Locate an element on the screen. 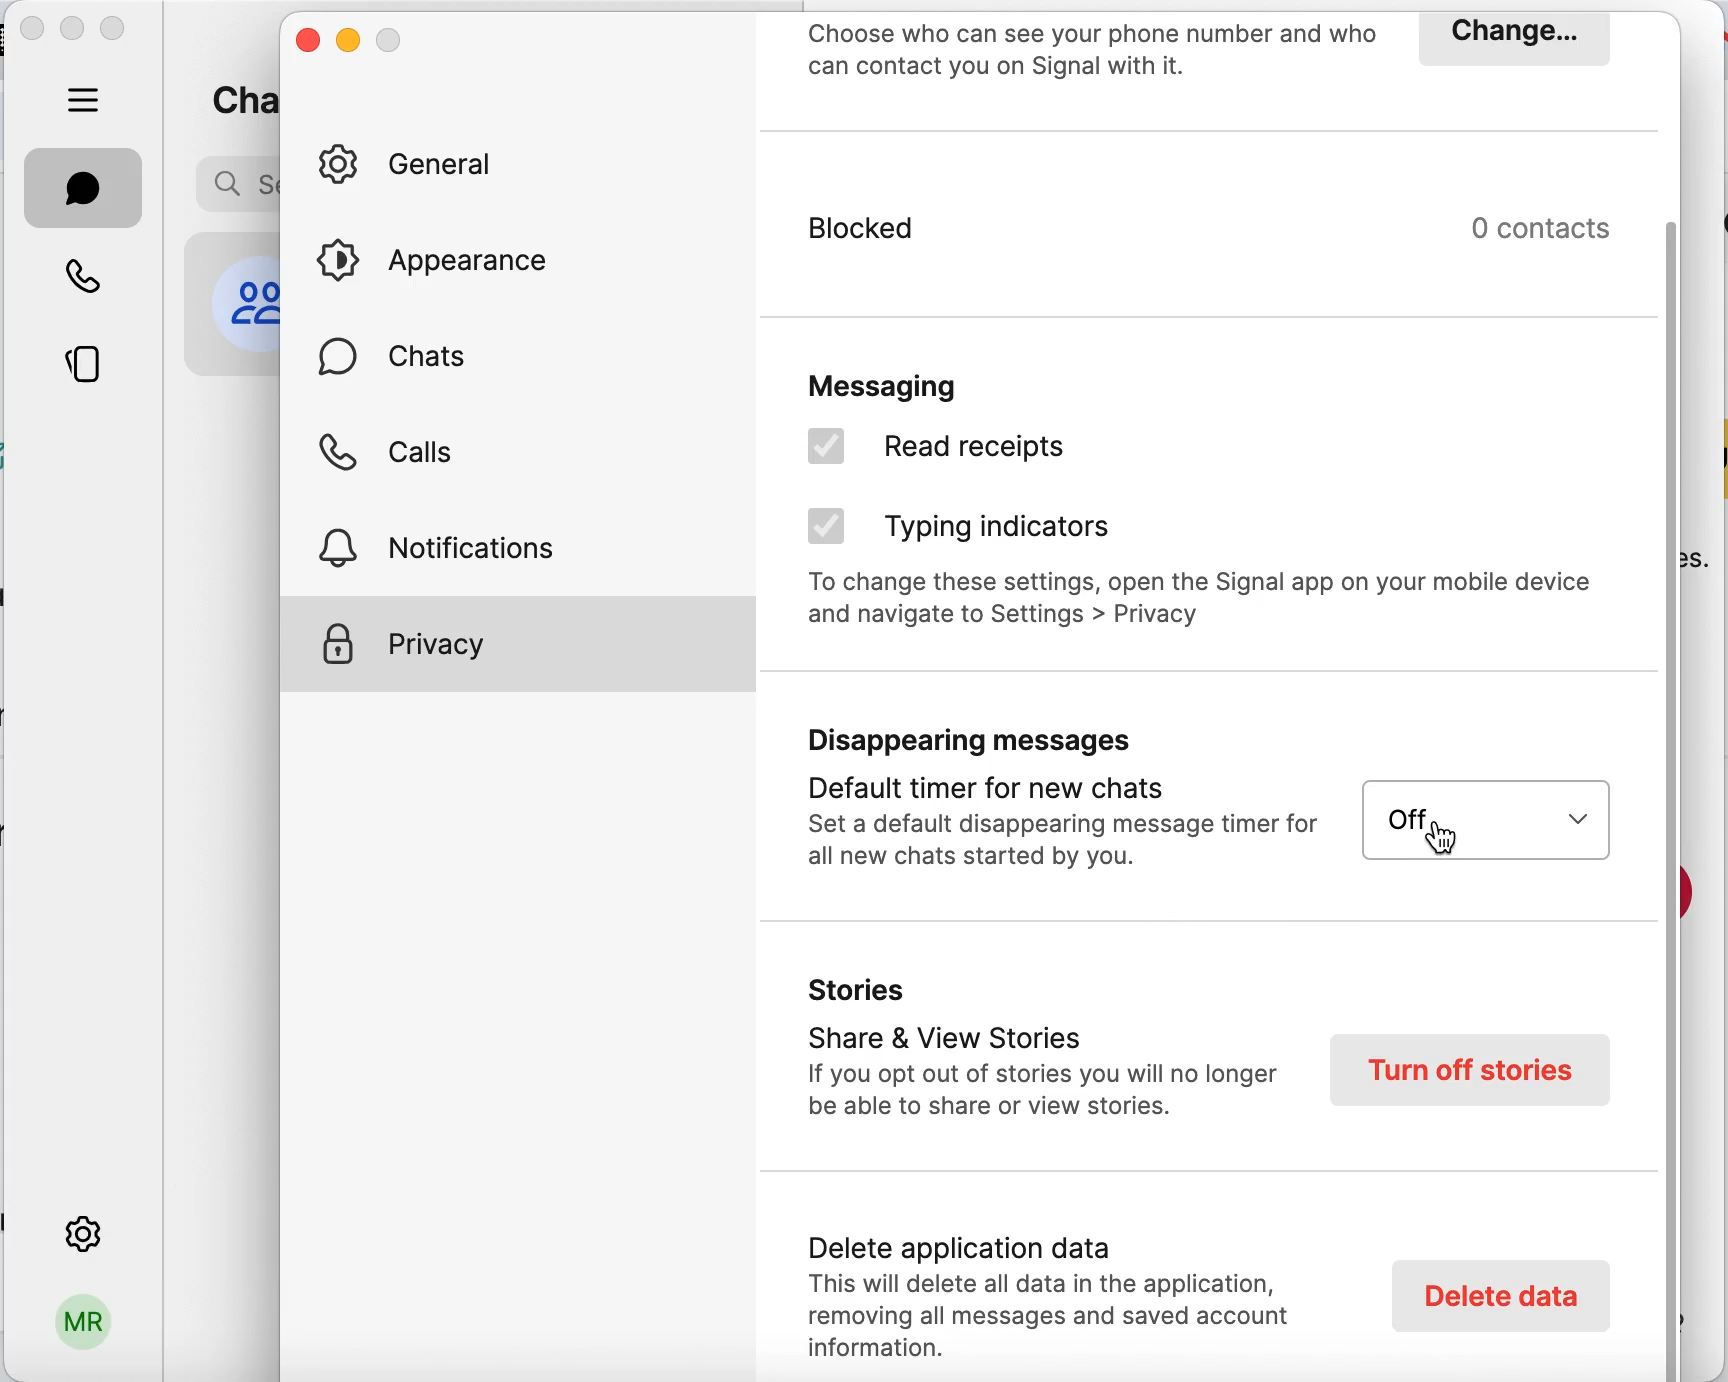 This screenshot has height=1382, width=1728. close is located at coordinates (32, 32).